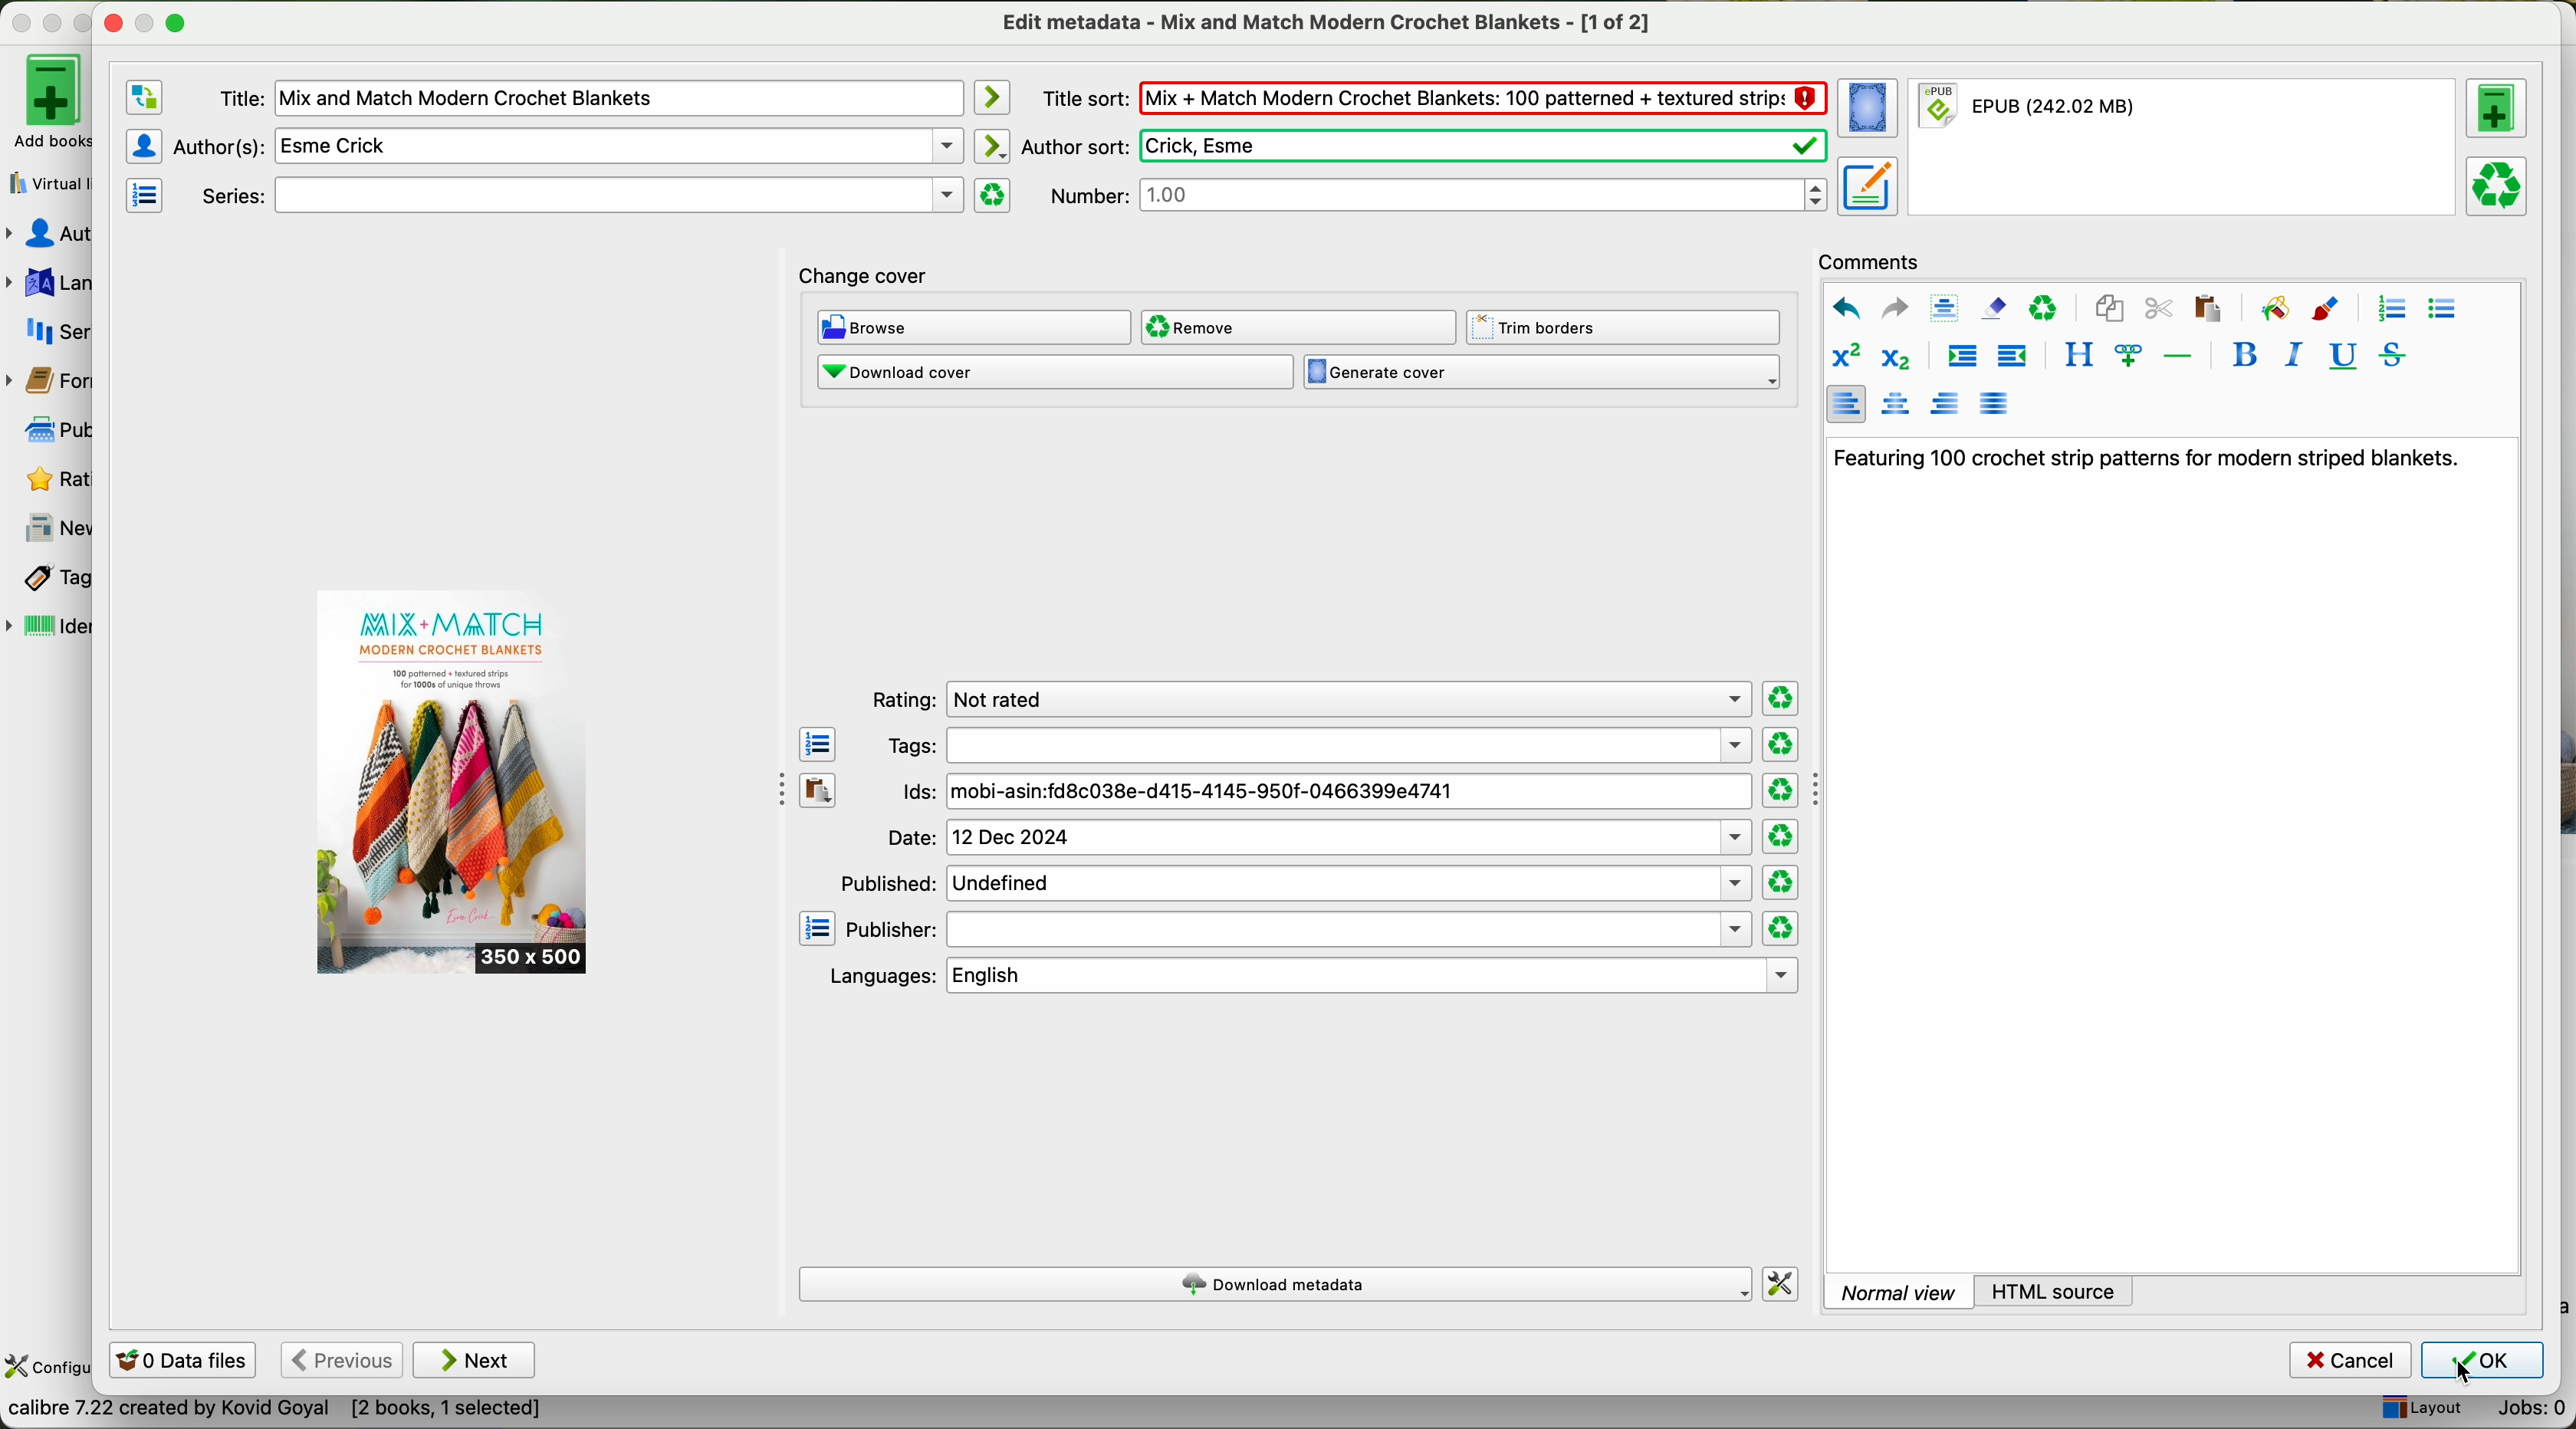 Image resolution: width=2576 pixels, height=1429 pixels. Describe the element at coordinates (1946, 402) in the screenshot. I see `align right` at that location.